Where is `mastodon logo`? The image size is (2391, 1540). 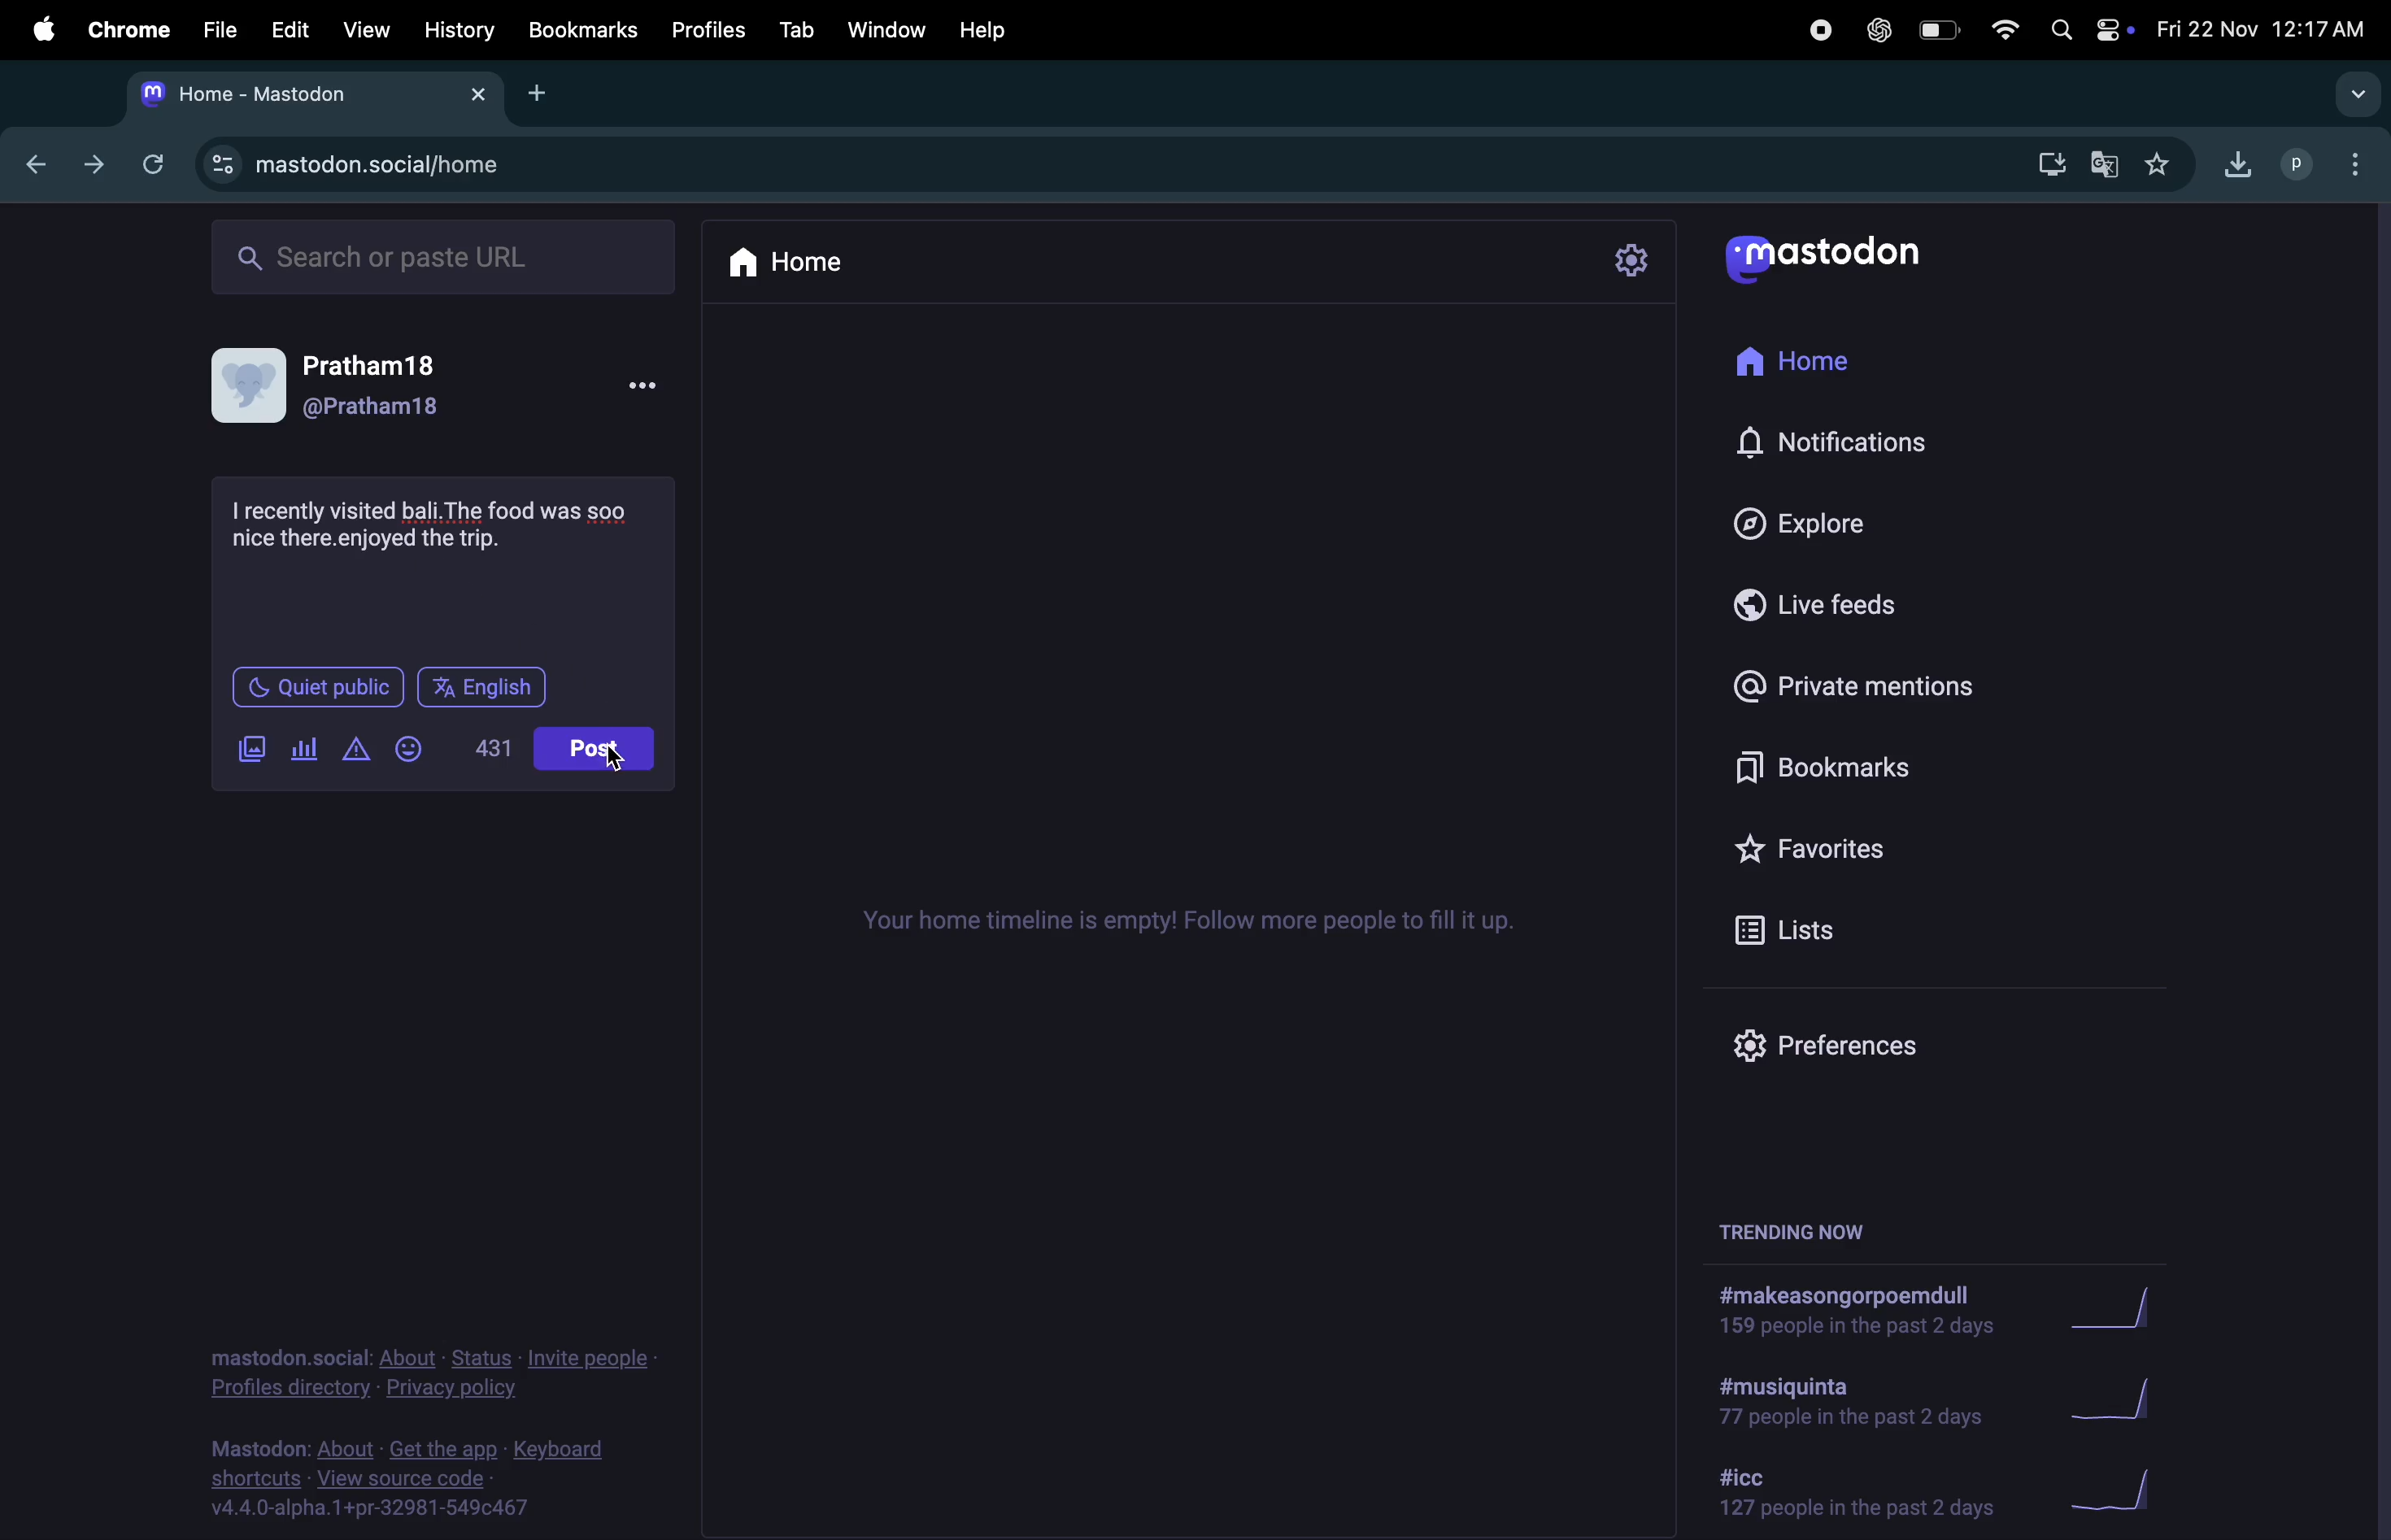
mastodon logo is located at coordinates (1849, 255).